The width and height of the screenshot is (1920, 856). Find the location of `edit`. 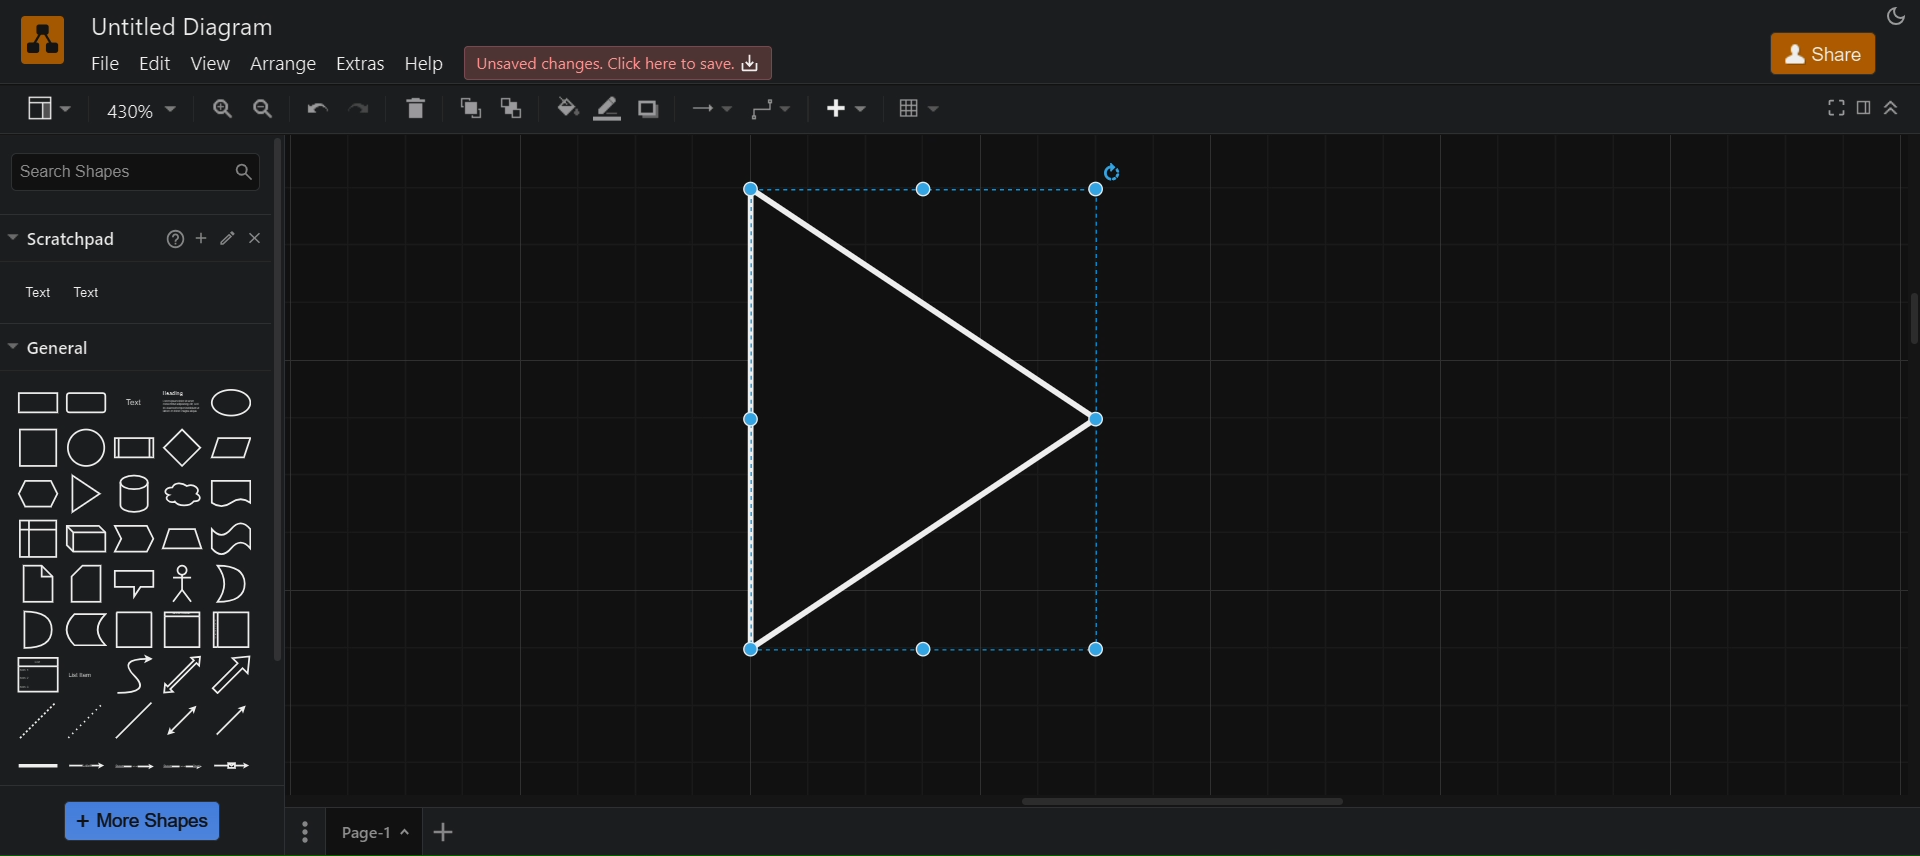

edit is located at coordinates (157, 62).